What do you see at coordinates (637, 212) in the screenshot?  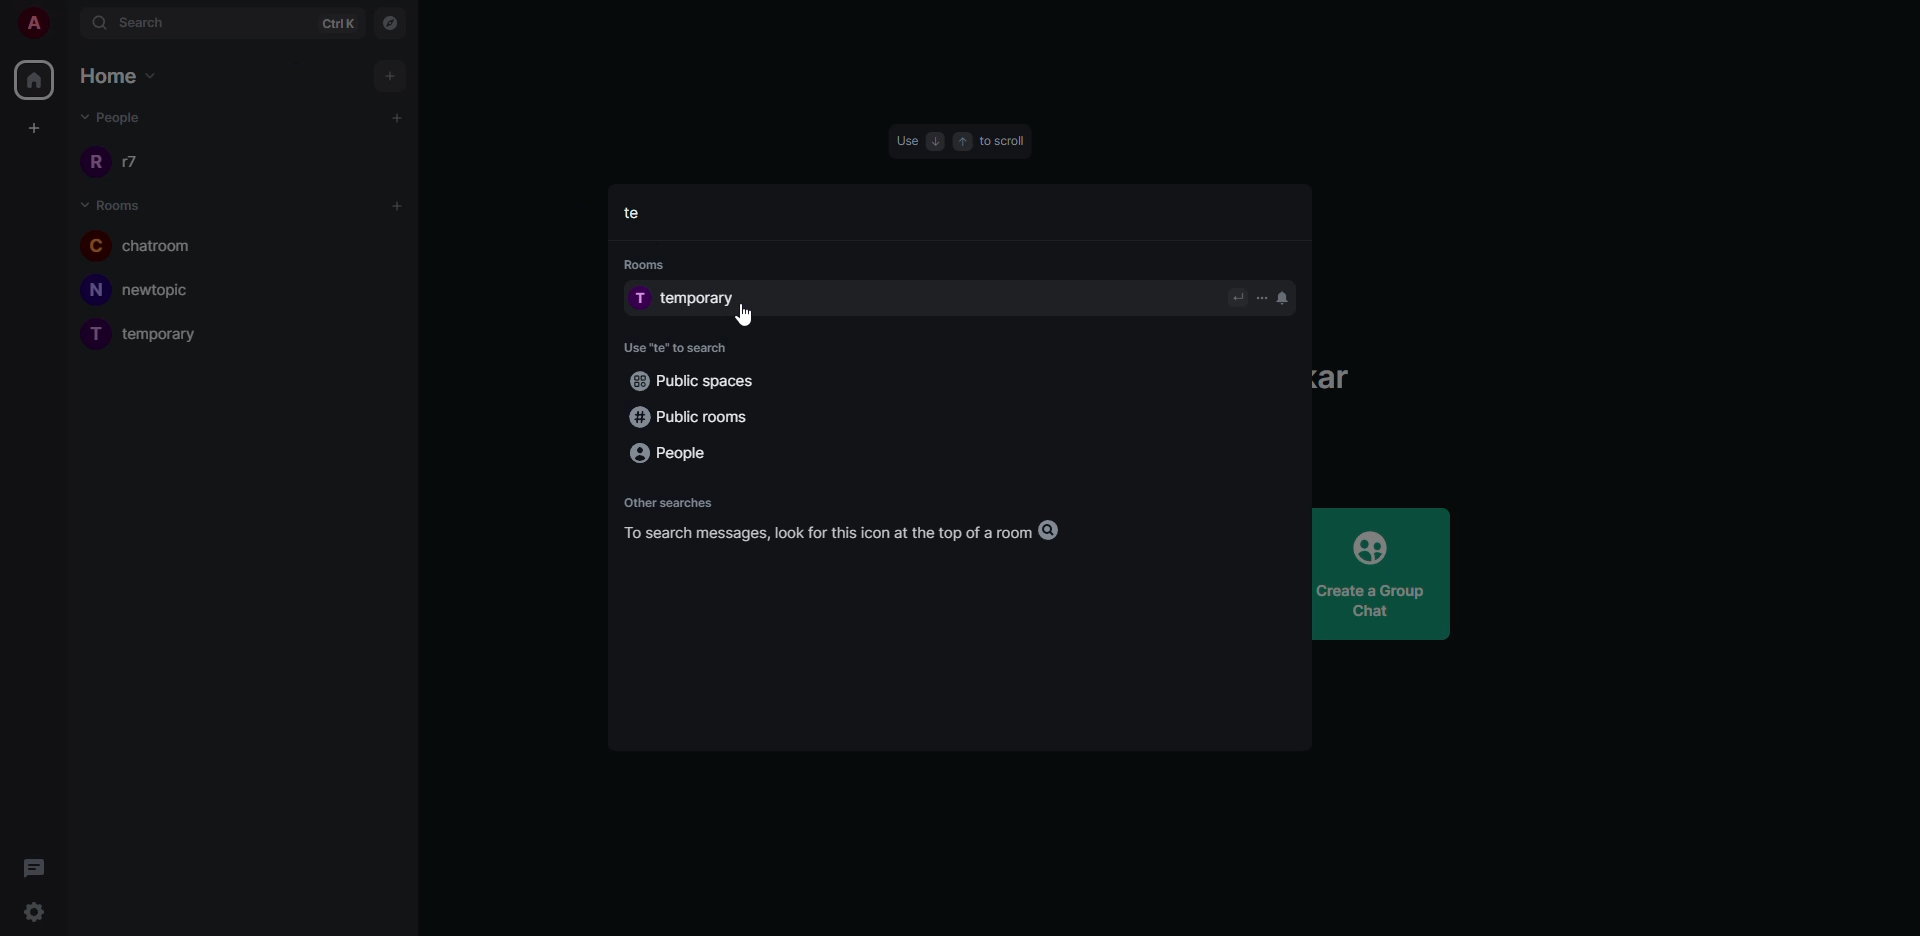 I see `te` at bounding box center [637, 212].